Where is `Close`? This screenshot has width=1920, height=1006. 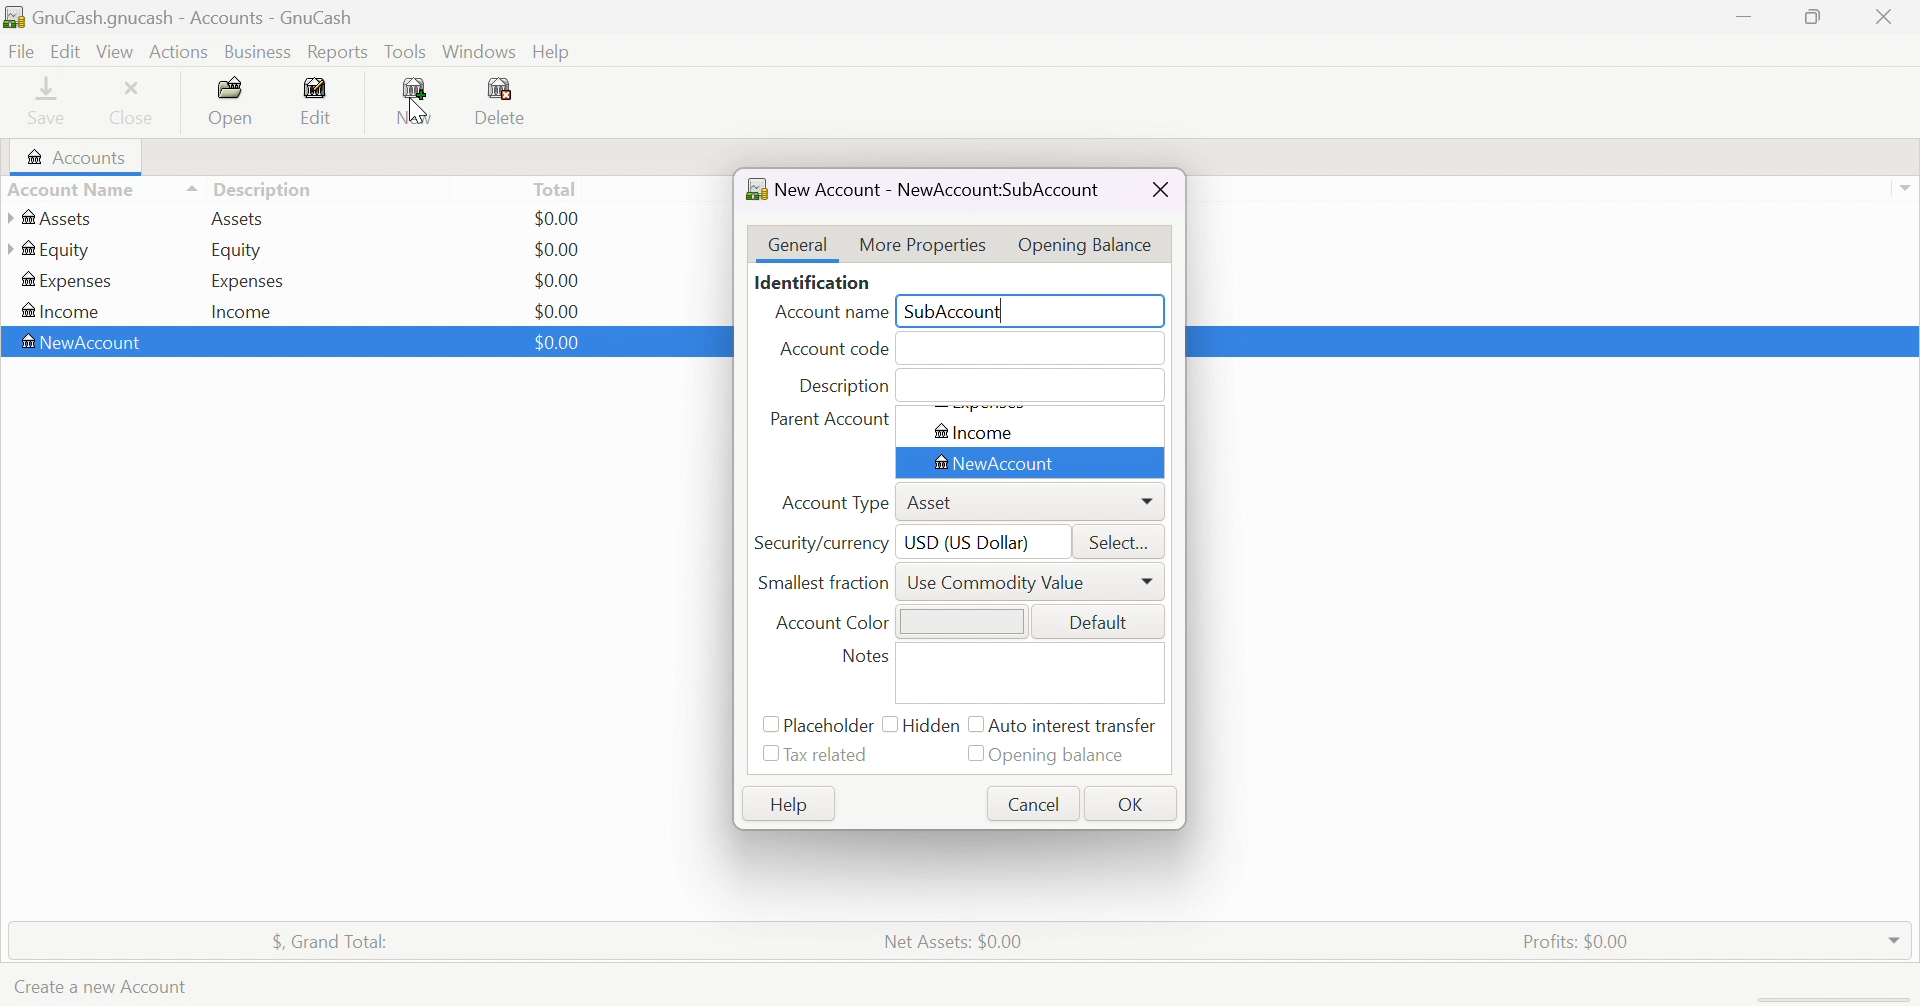 Close is located at coordinates (1163, 189).